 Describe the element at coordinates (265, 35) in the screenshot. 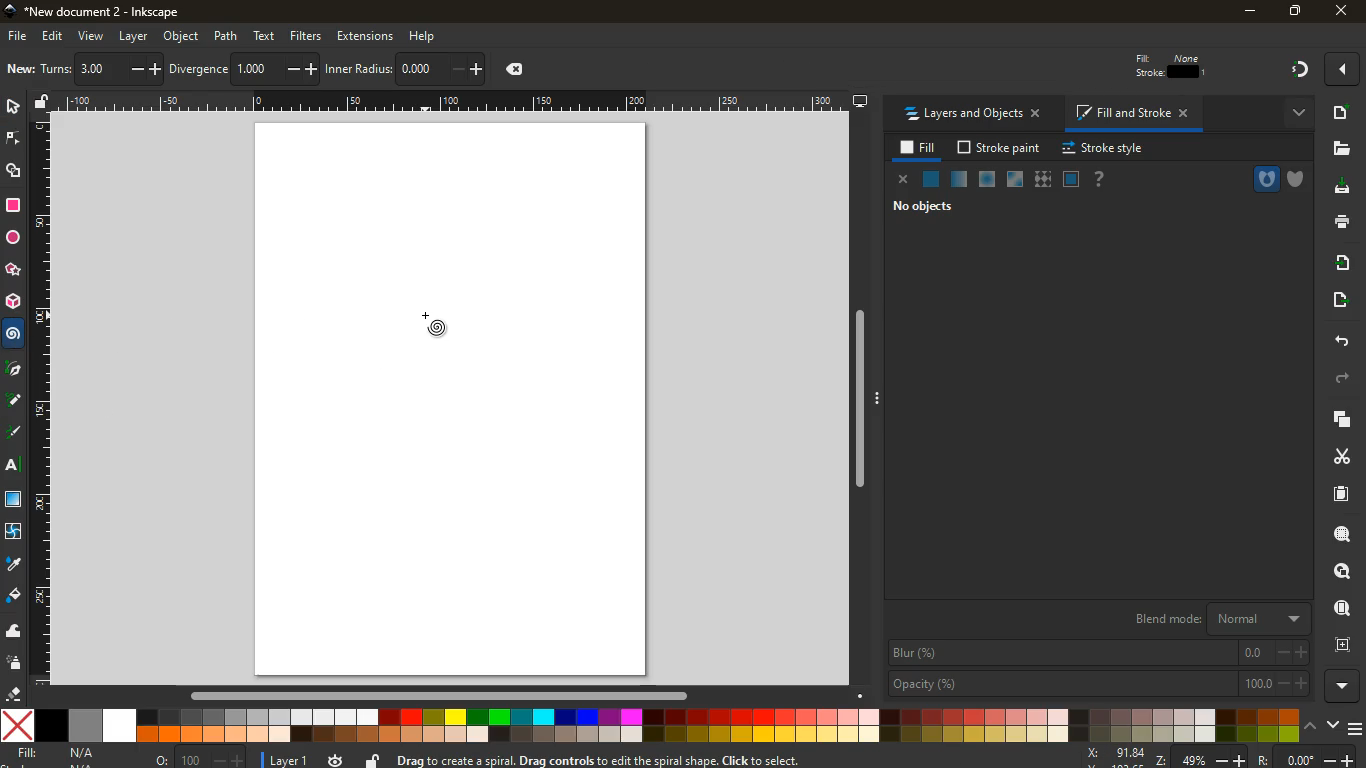

I see `text` at that location.